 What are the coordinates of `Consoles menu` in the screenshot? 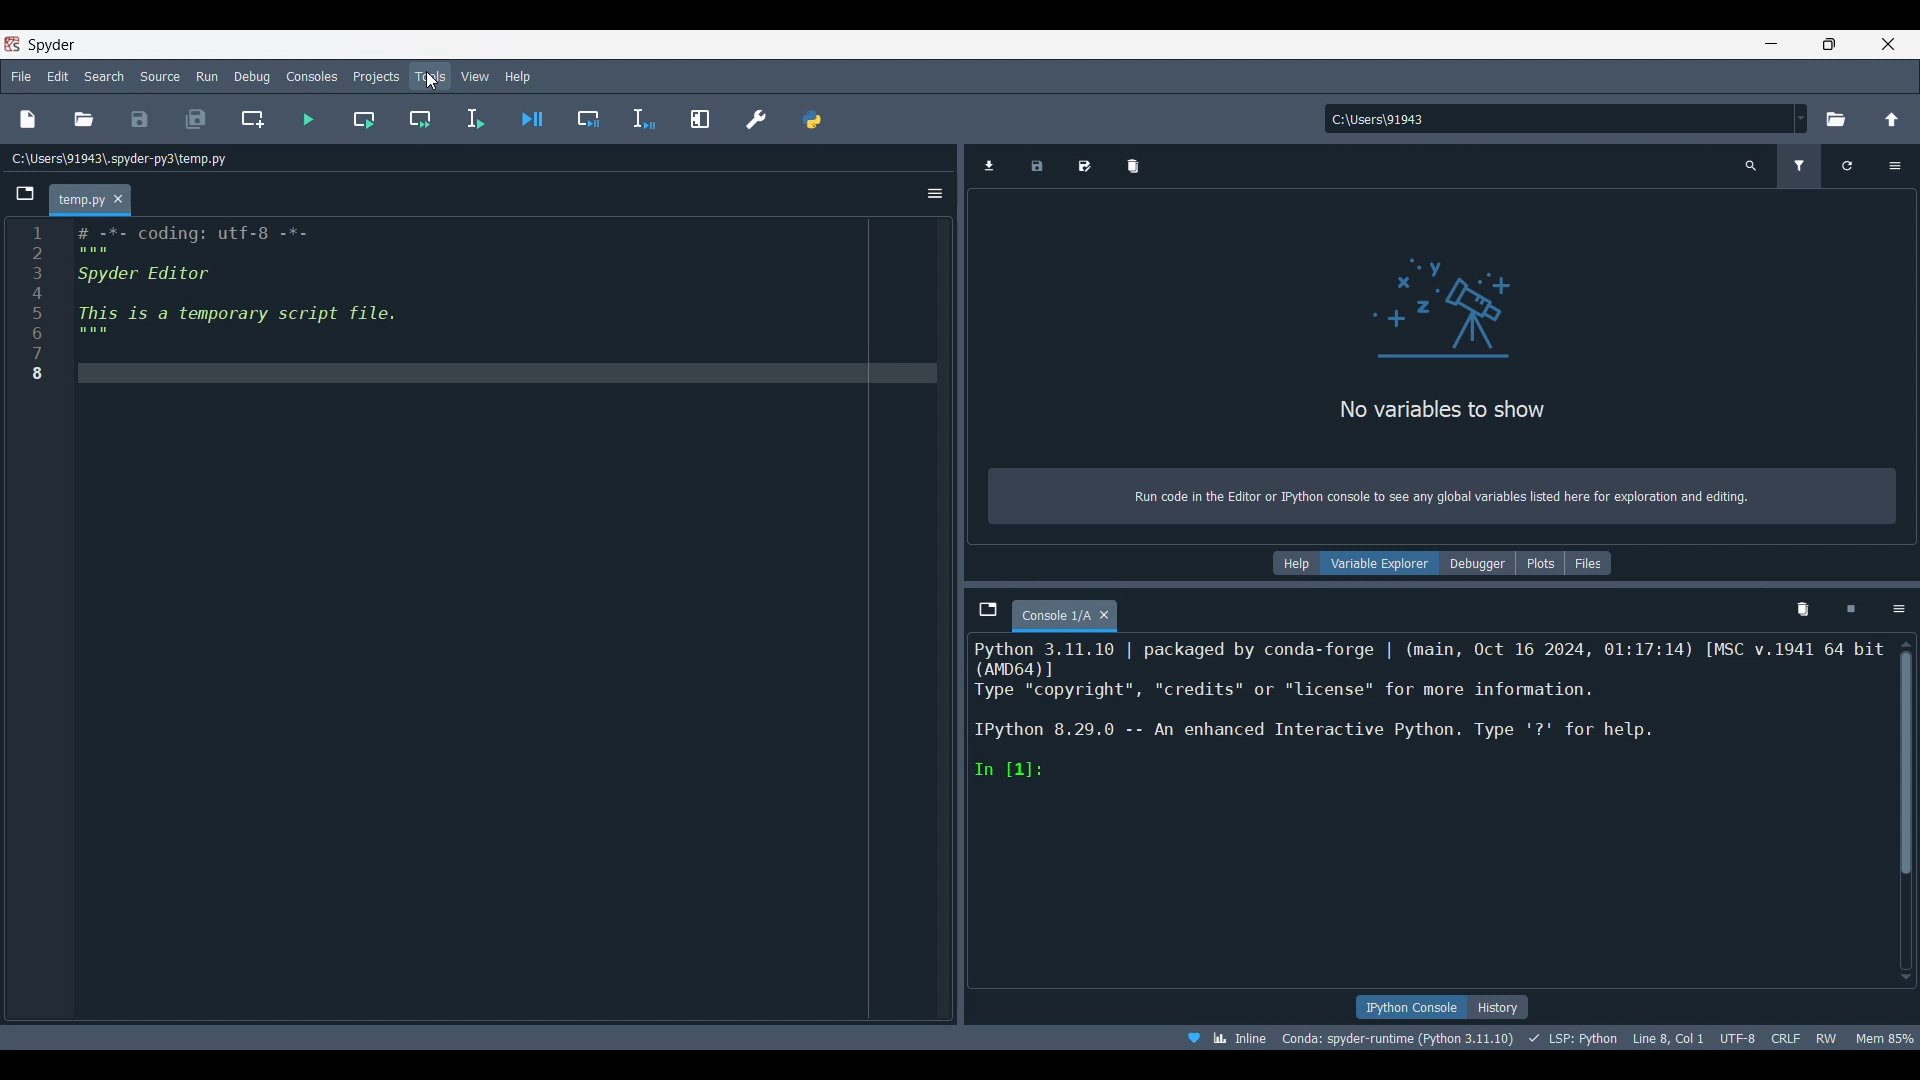 It's located at (311, 76).